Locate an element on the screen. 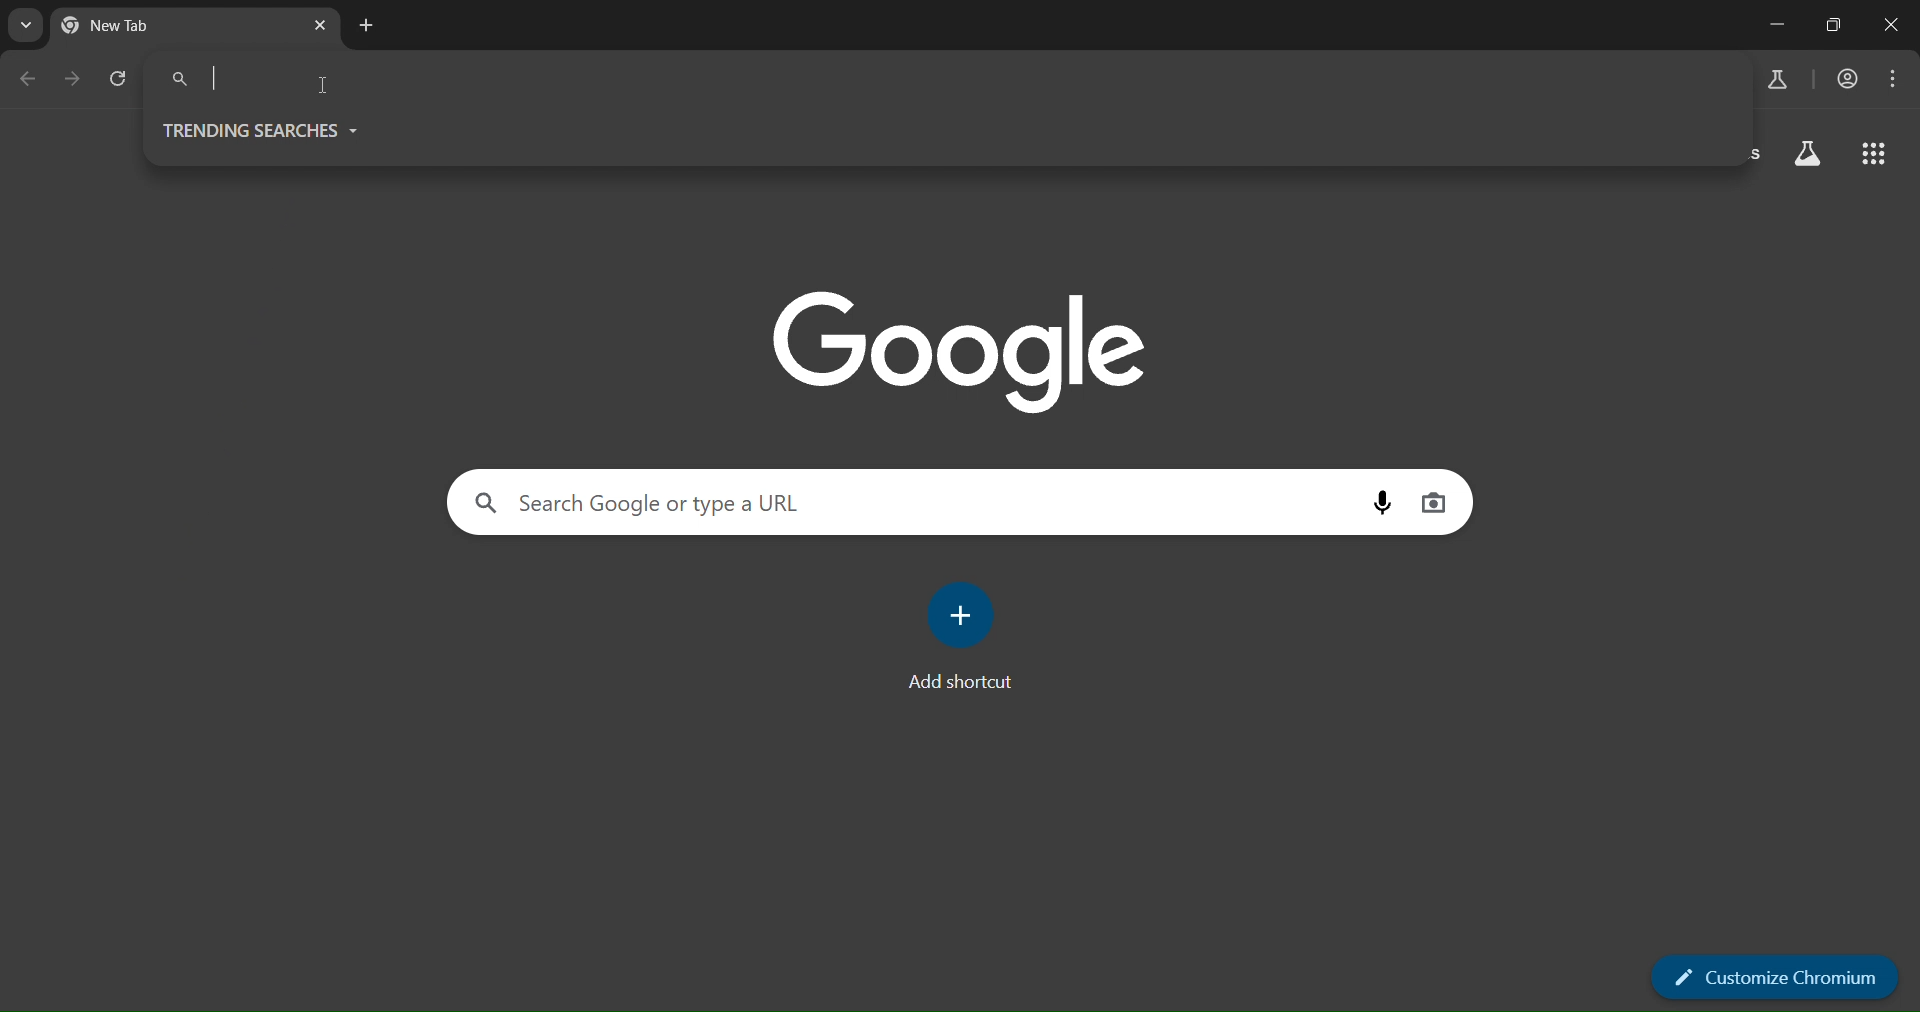 The width and height of the screenshot is (1920, 1012). google is located at coordinates (959, 351).